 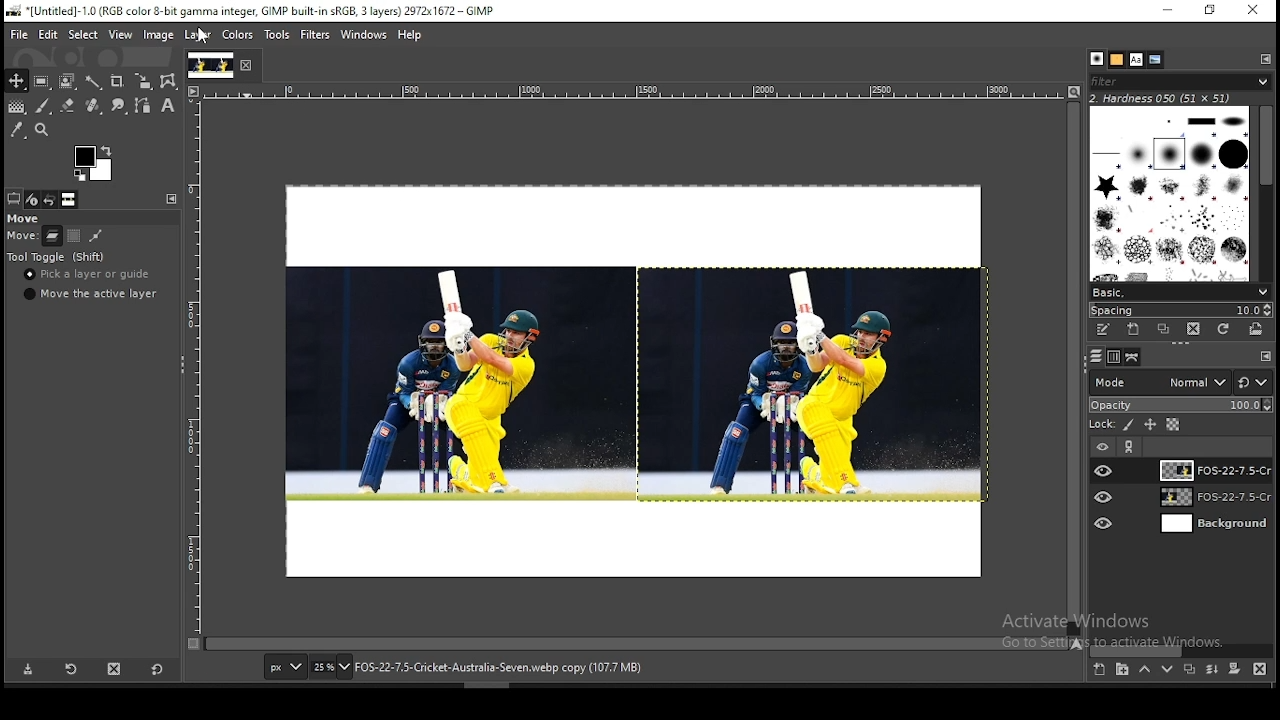 I want to click on color picker tool, so click(x=17, y=129).